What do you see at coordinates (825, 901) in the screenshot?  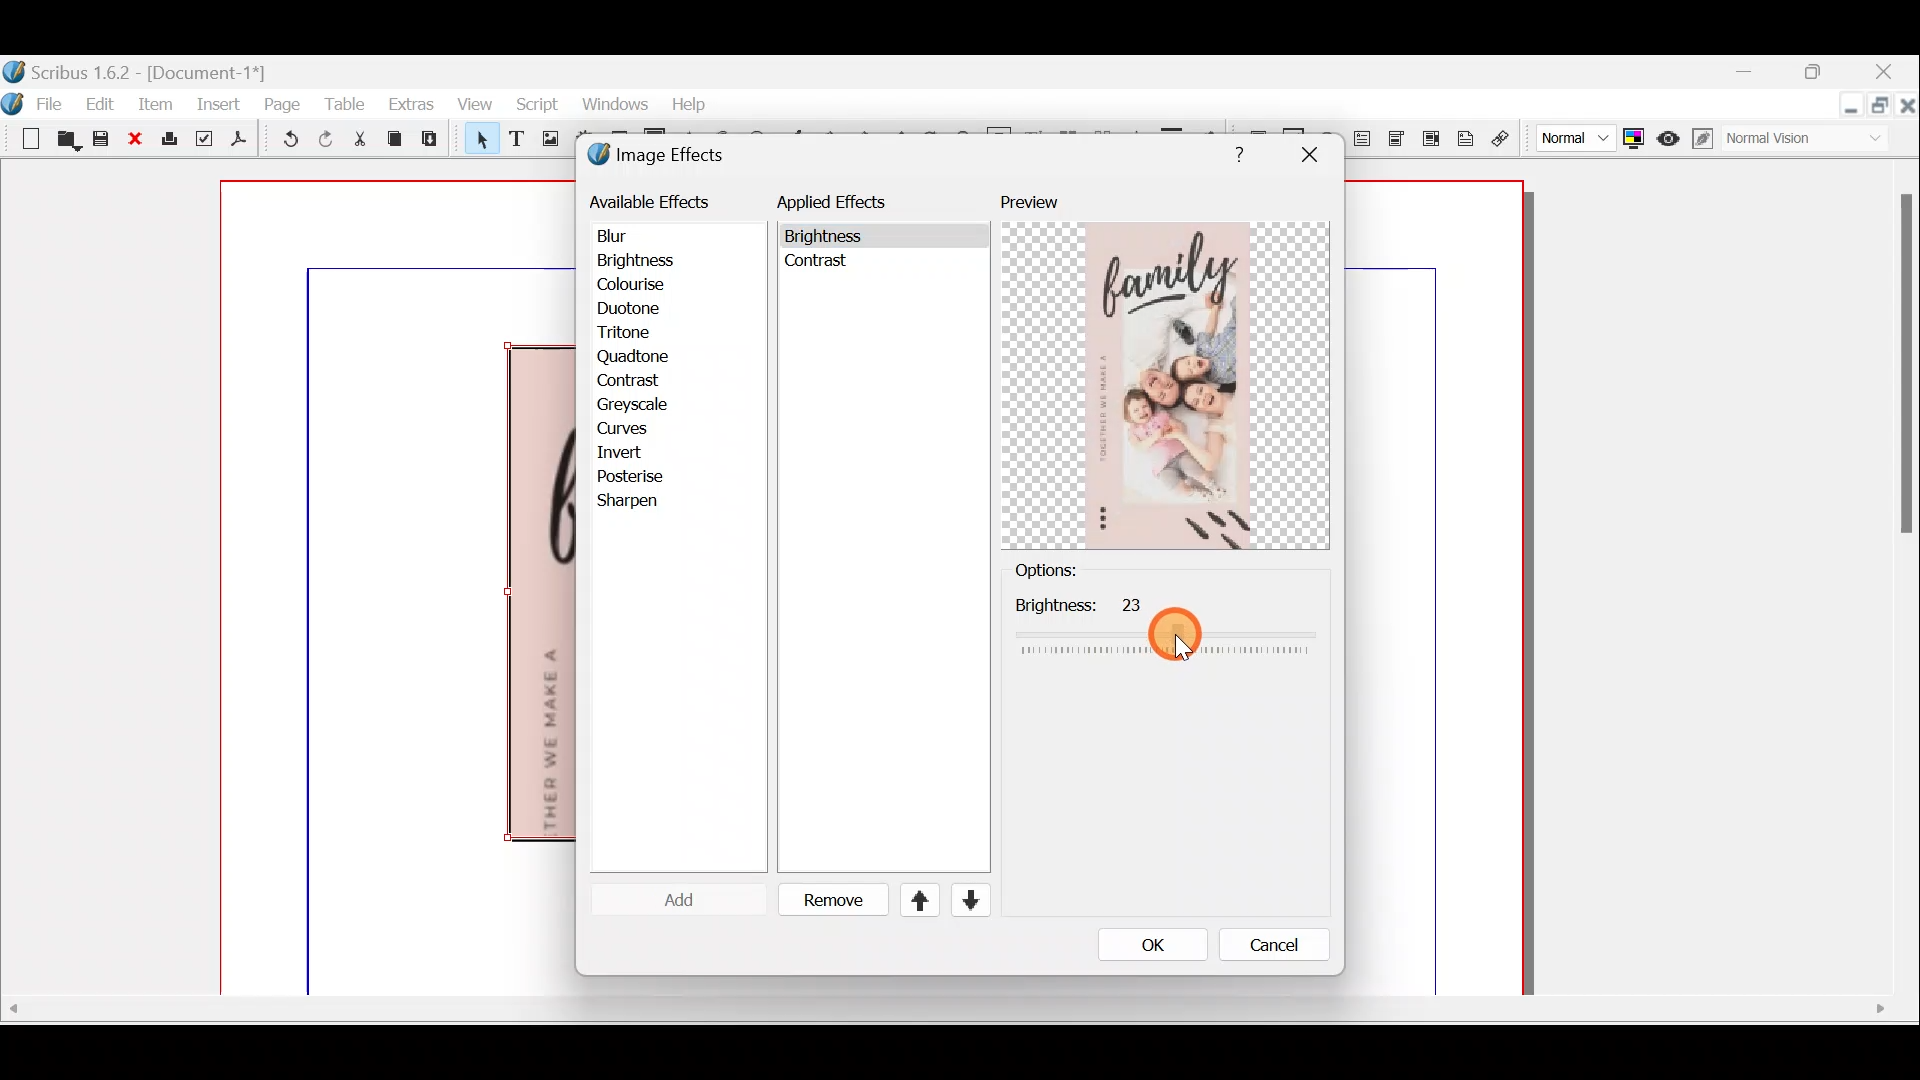 I see `Remove` at bounding box center [825, 901].